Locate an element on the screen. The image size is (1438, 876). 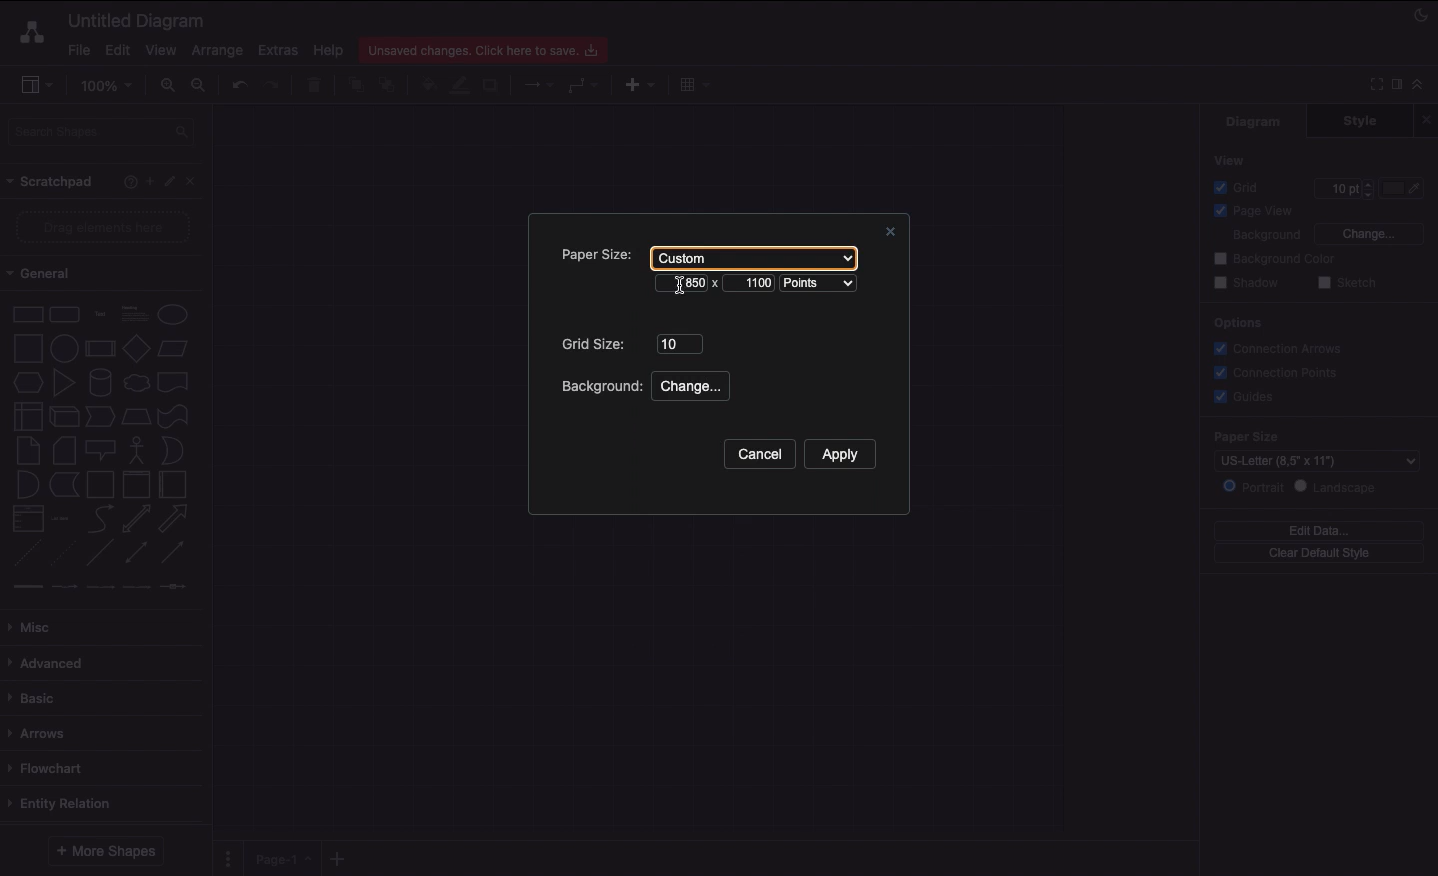
Guides is located at coordinates (1247, 398).